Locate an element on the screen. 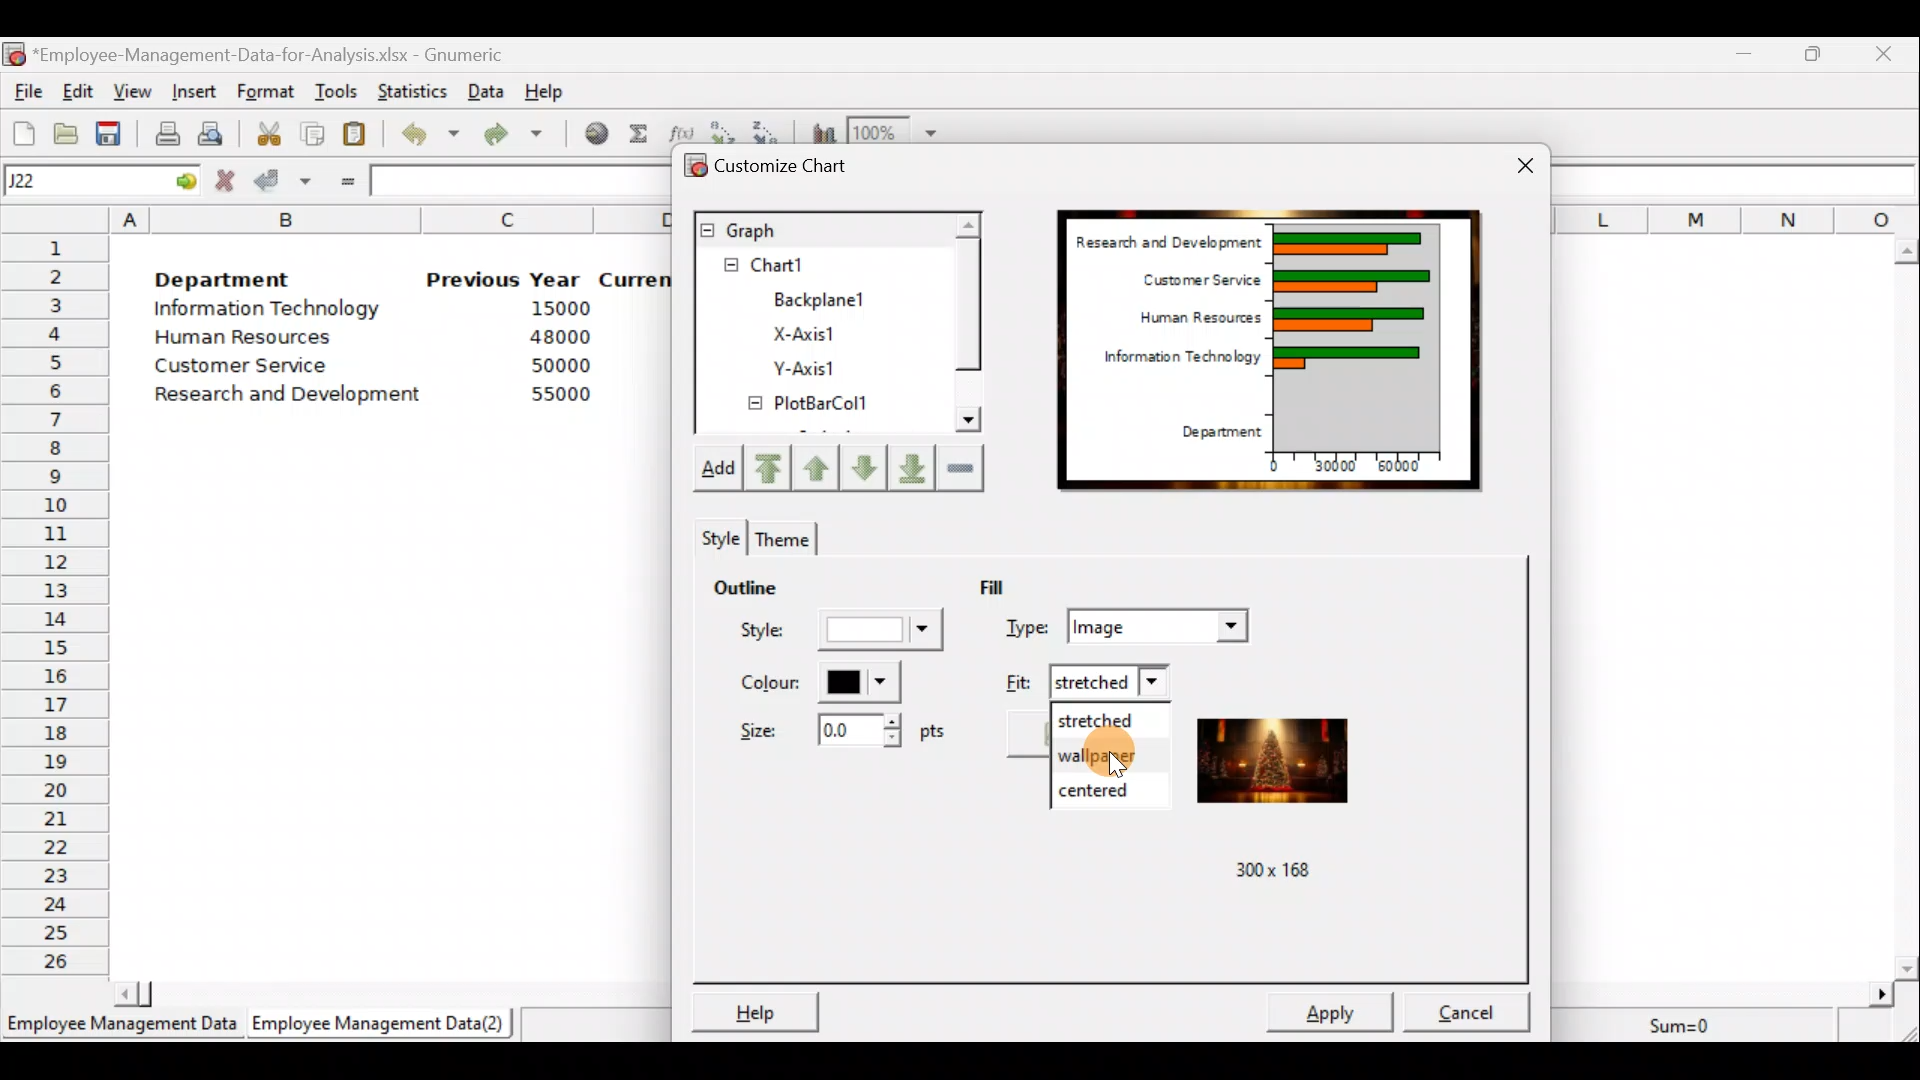 This screenshot has height=1080, width=1920. Gnumeric logo is located at coordinates (16, 54).